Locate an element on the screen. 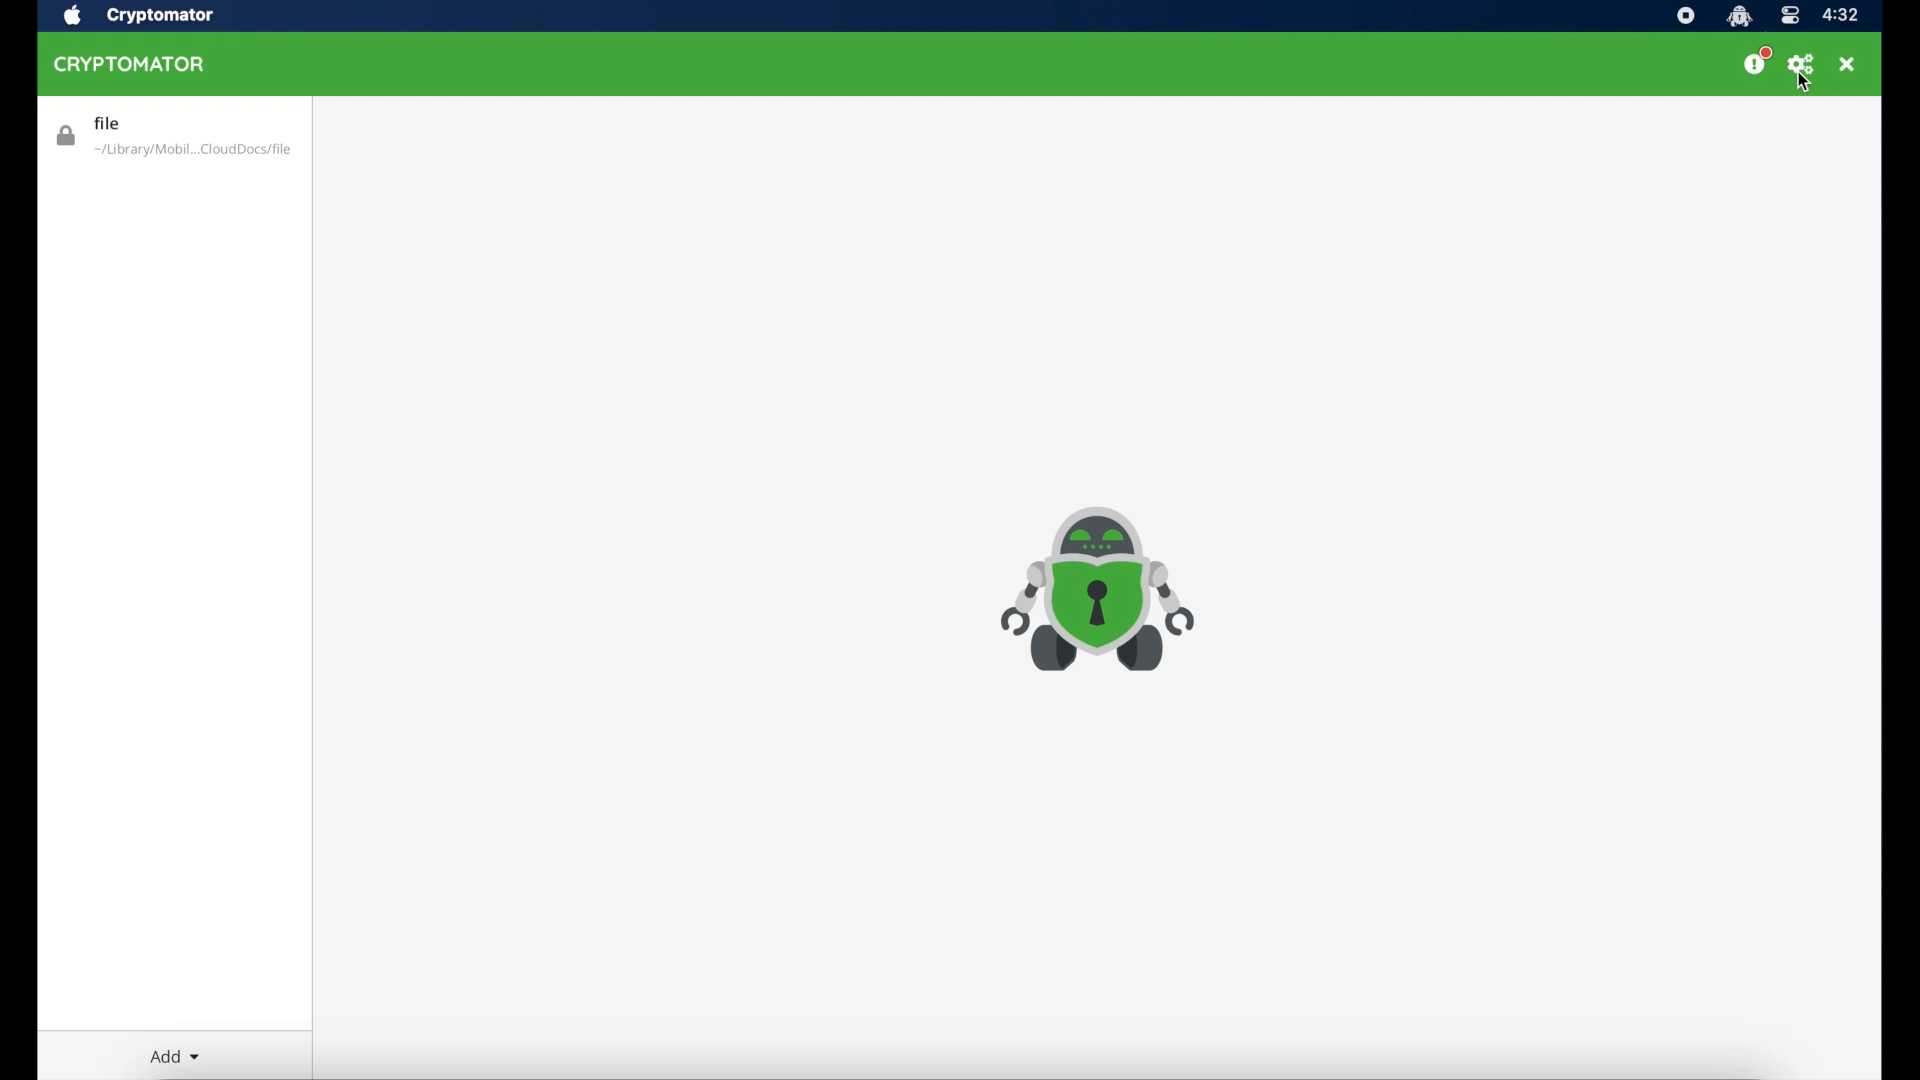 The image size is (1920, 1080). cryptomator icon is located at coordinates (1106, 589).